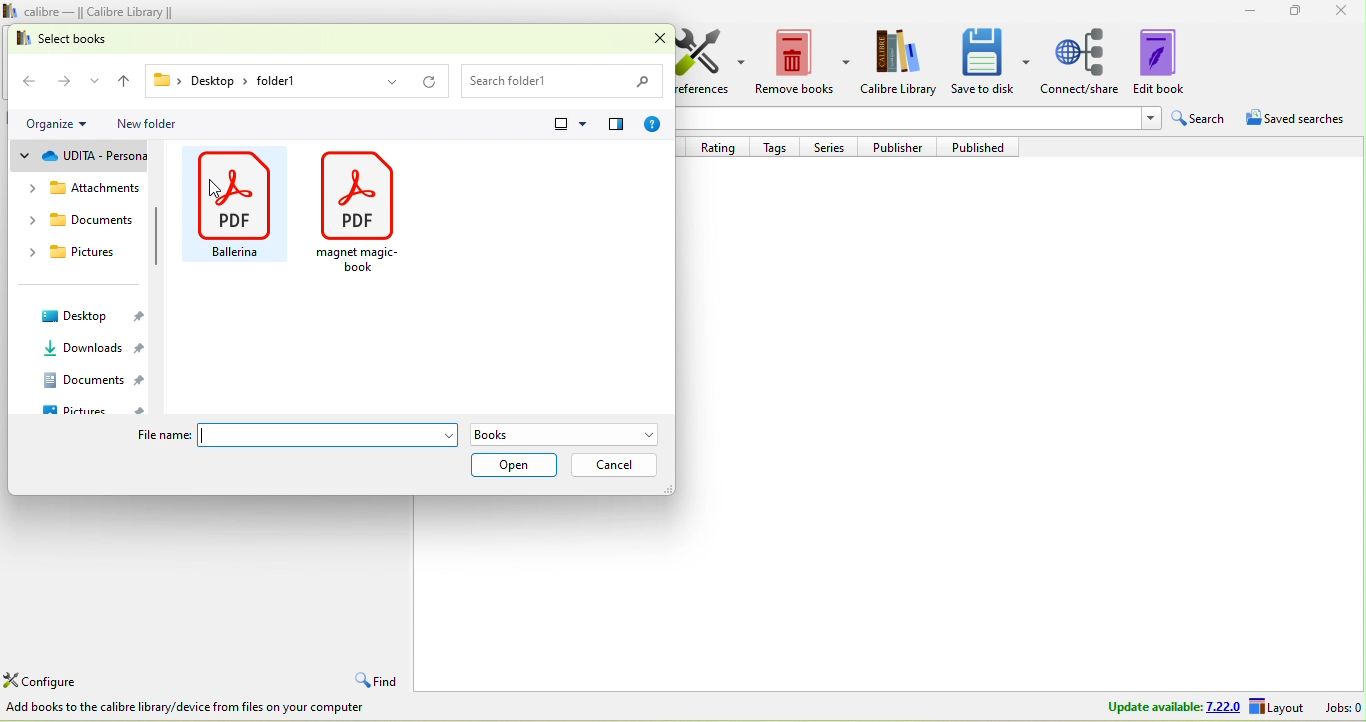 The image size is (1366, 722). What do you see at coordinates (1164, 63) in the screenshot?
I see `edit book` at bounding box center [1164, 63].